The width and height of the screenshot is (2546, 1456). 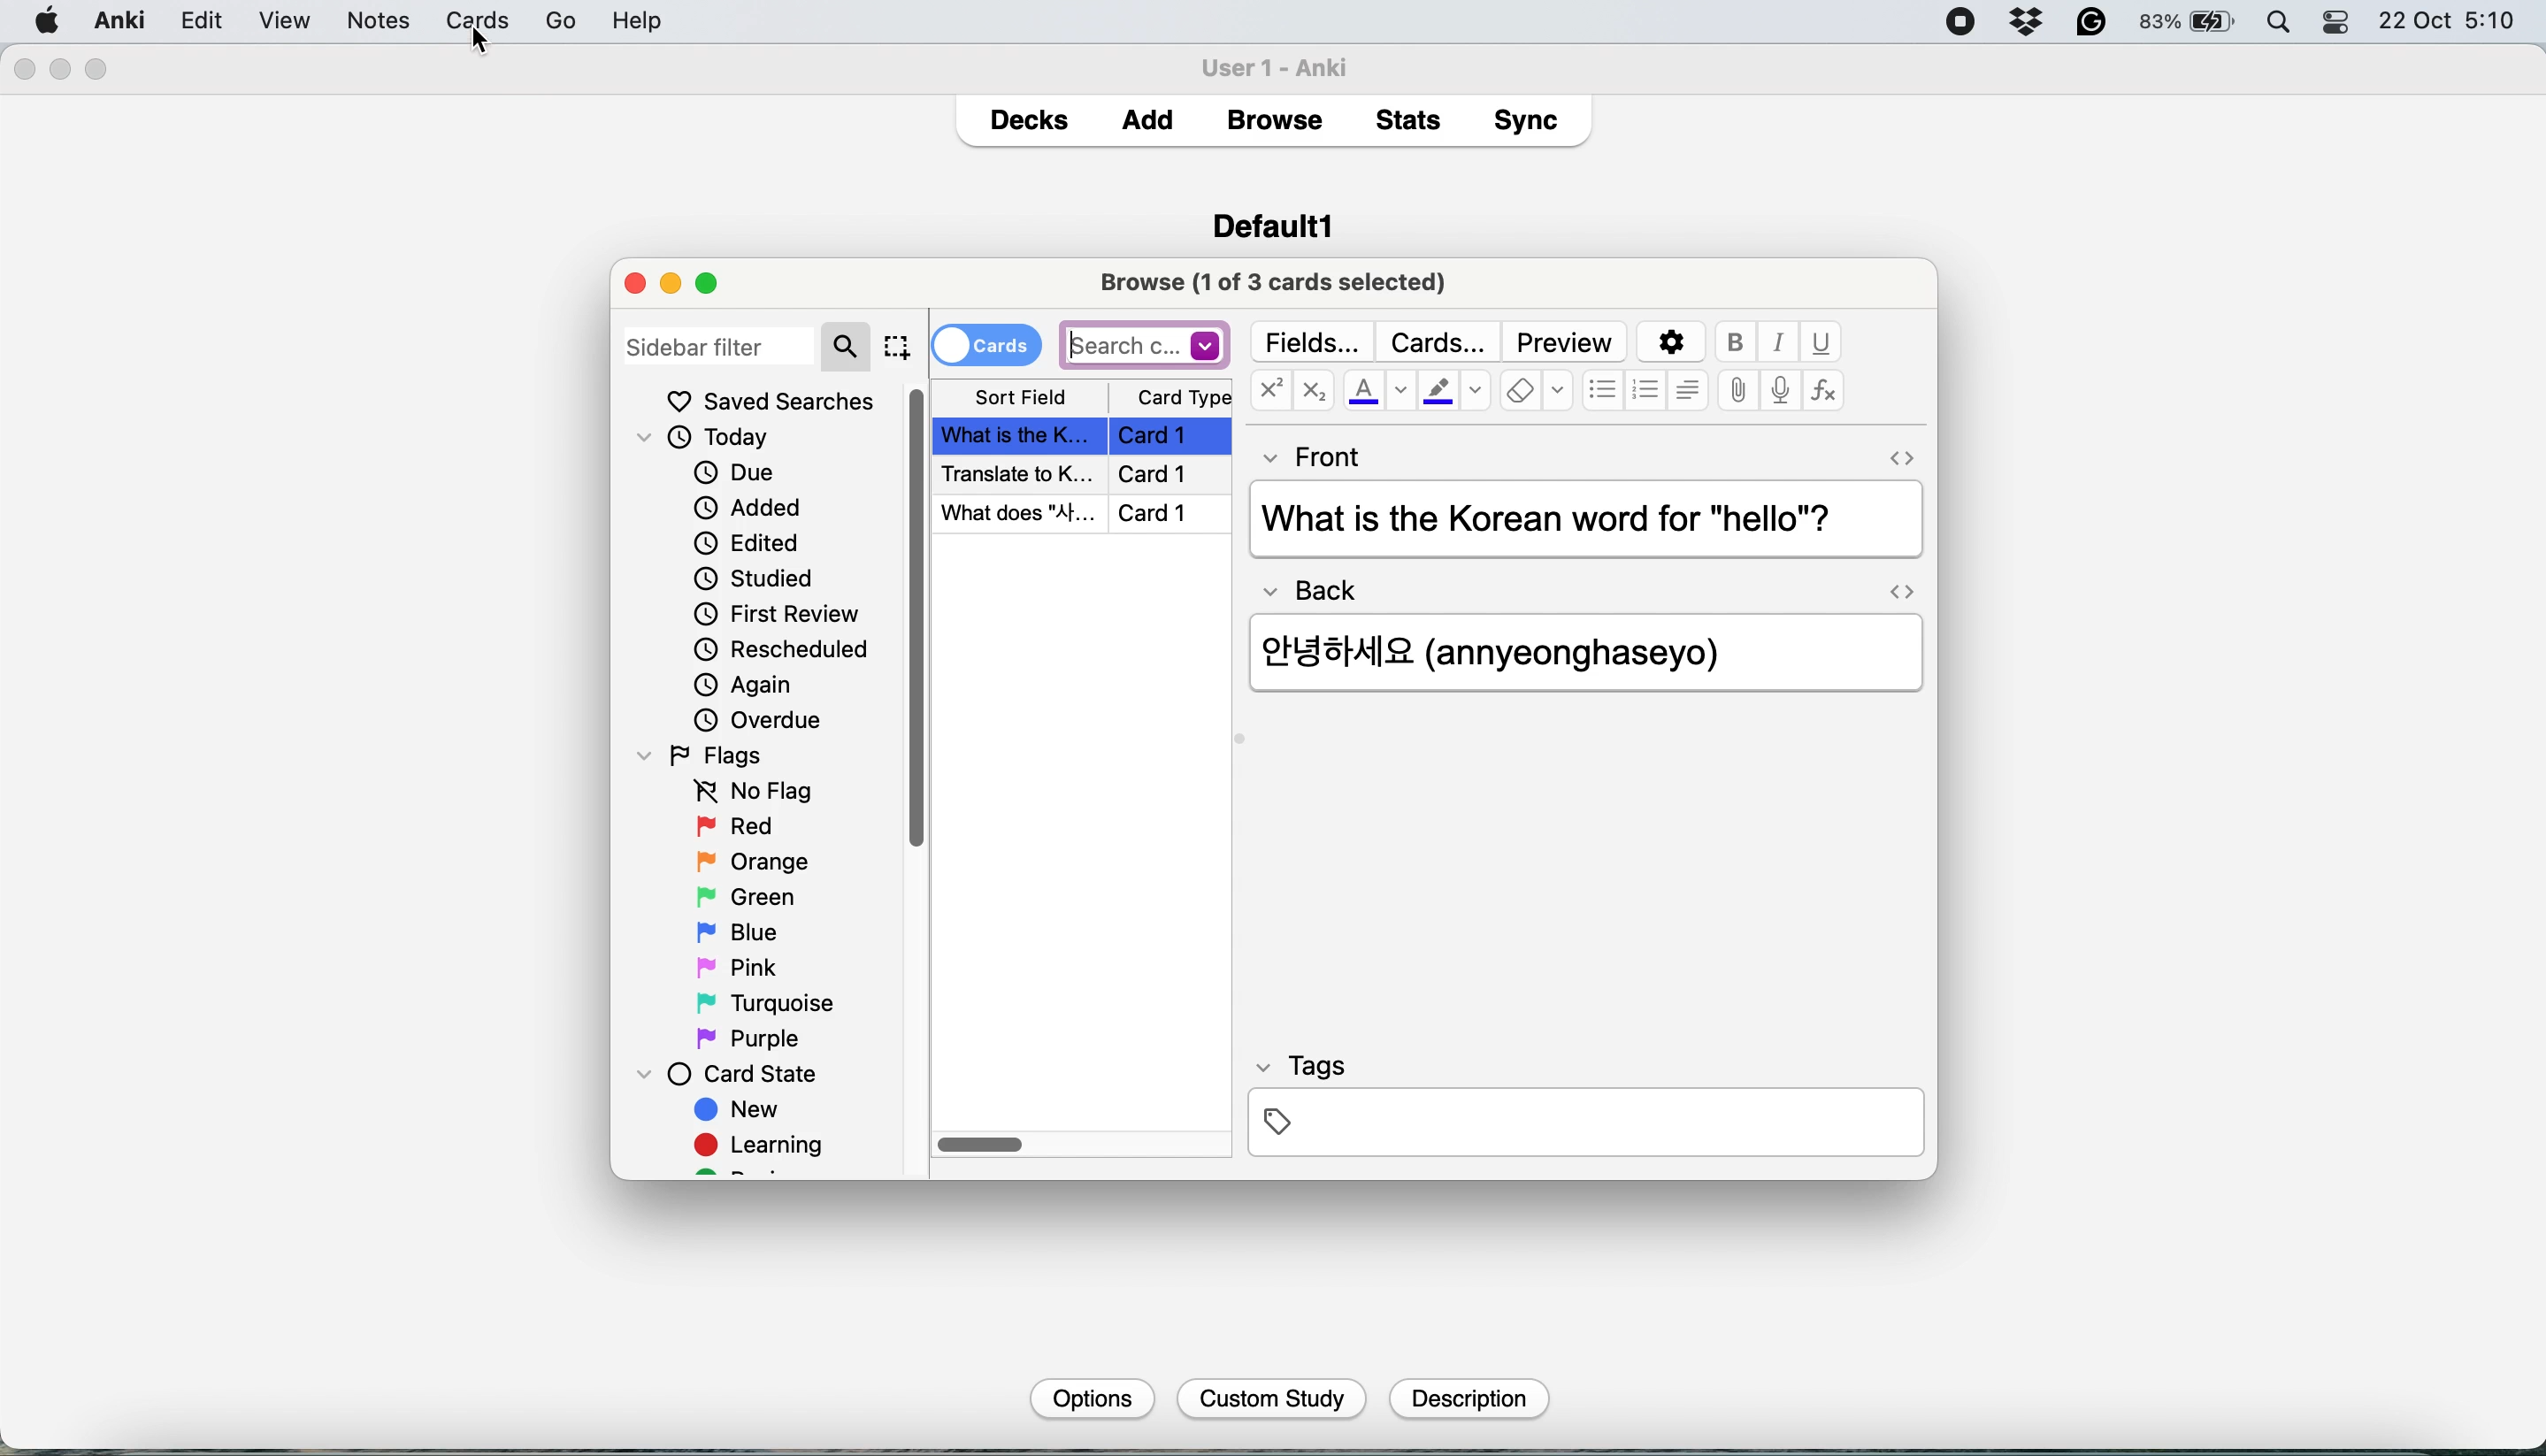 I want to click on text color, so click(x=1377, y=390).